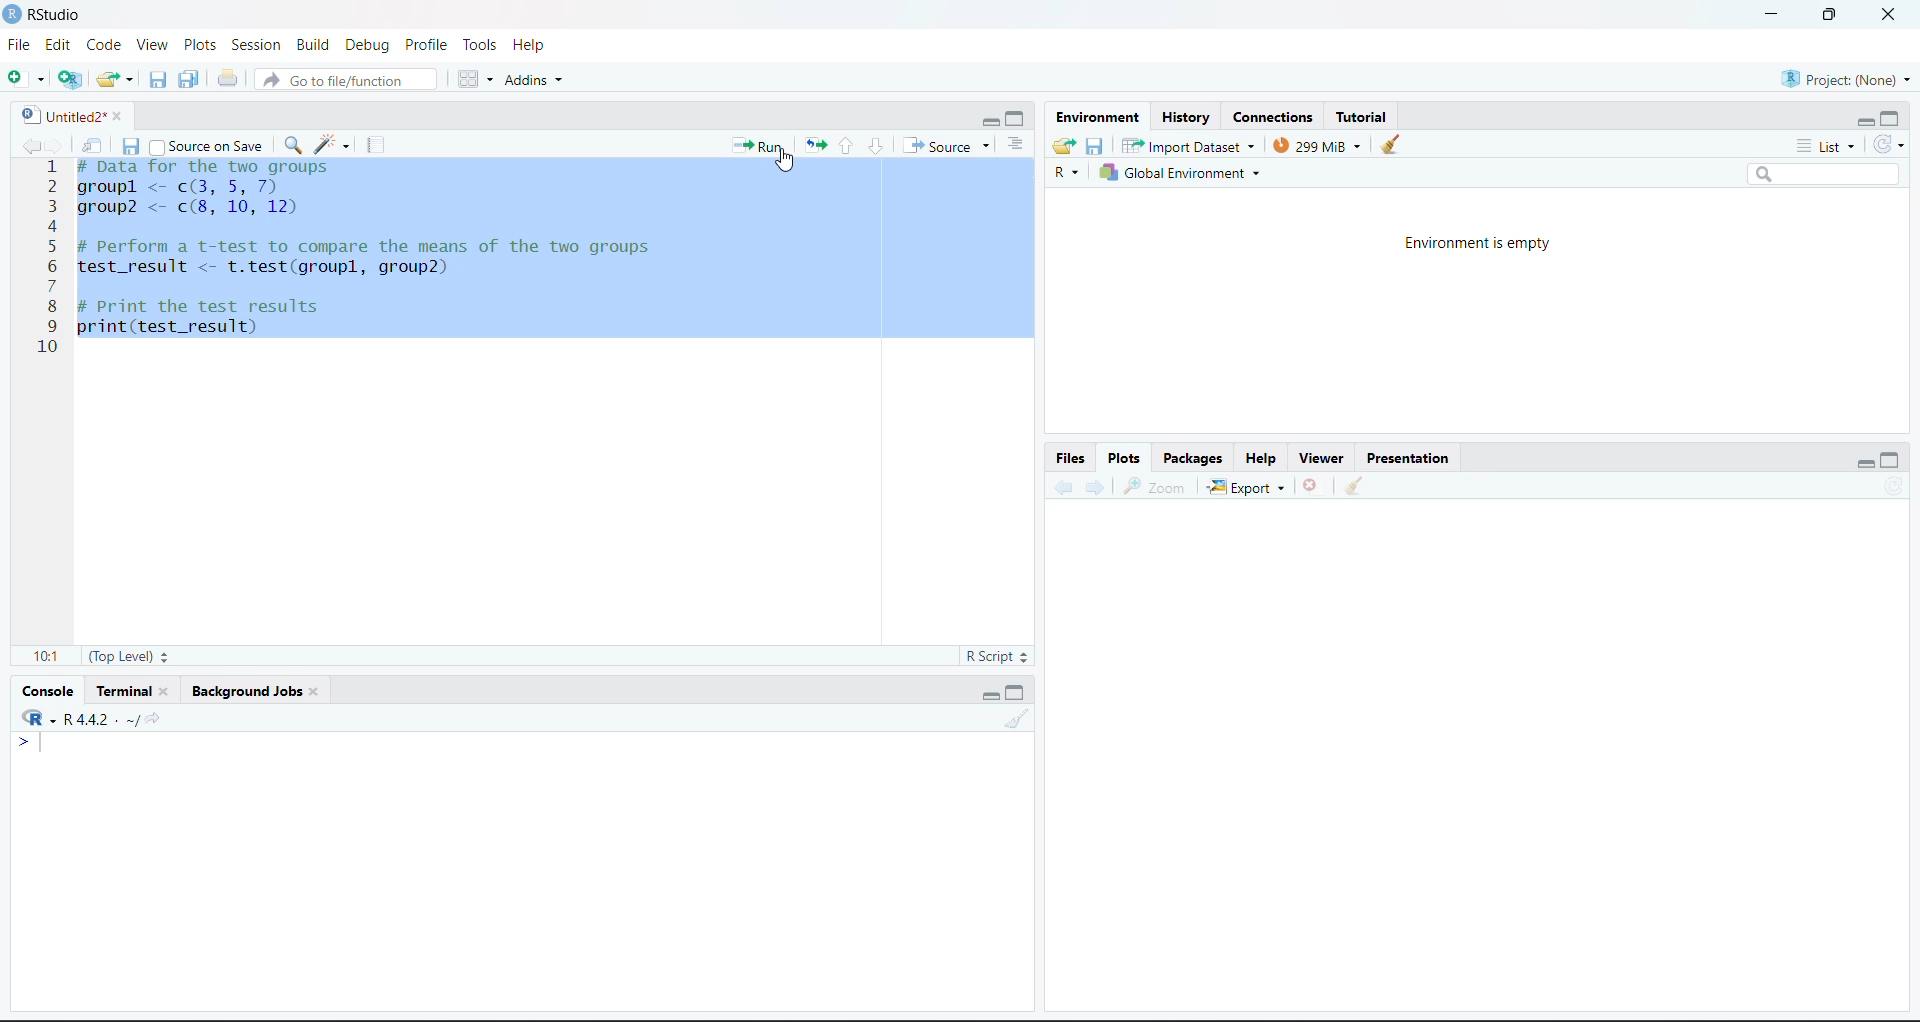  Describe the element at coordinates (206, 147) in the screenshot. I see `source on save` at that location.